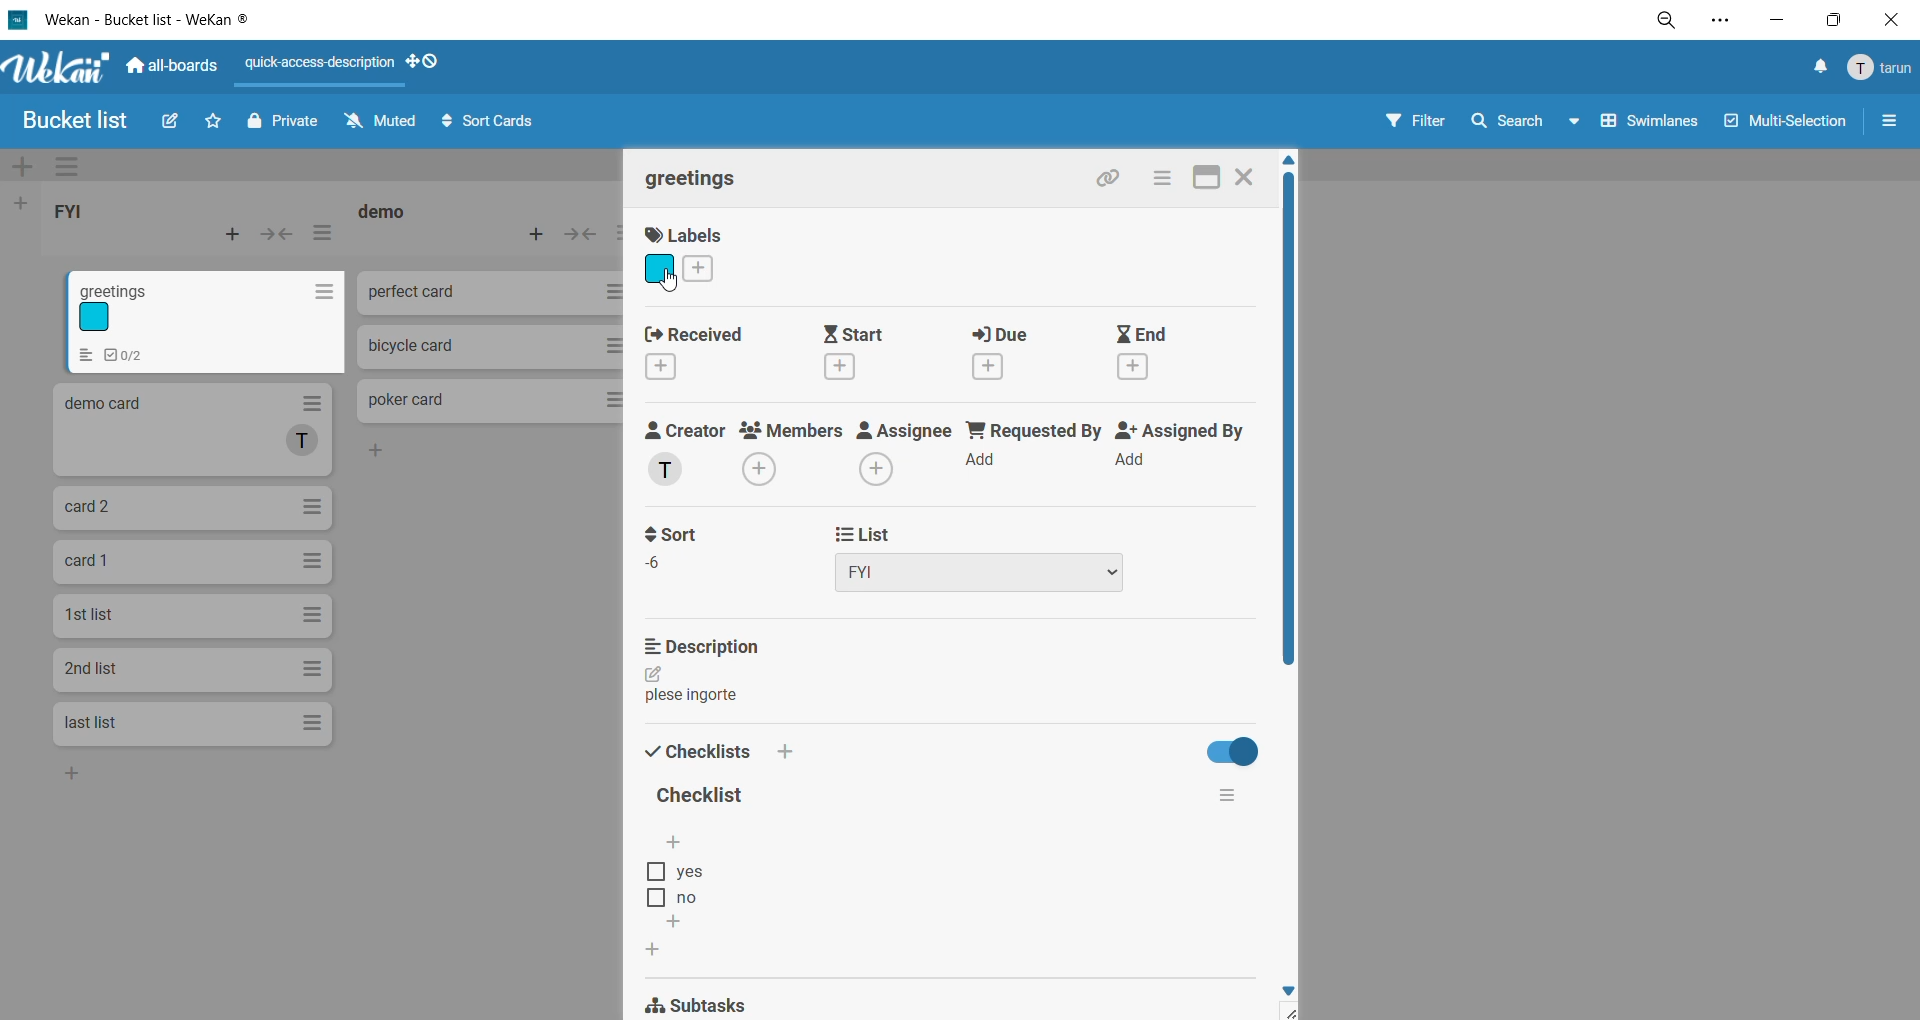  Describe the element at coordinates (56, 66) in the screenshot. I see `WeKan` at that location.